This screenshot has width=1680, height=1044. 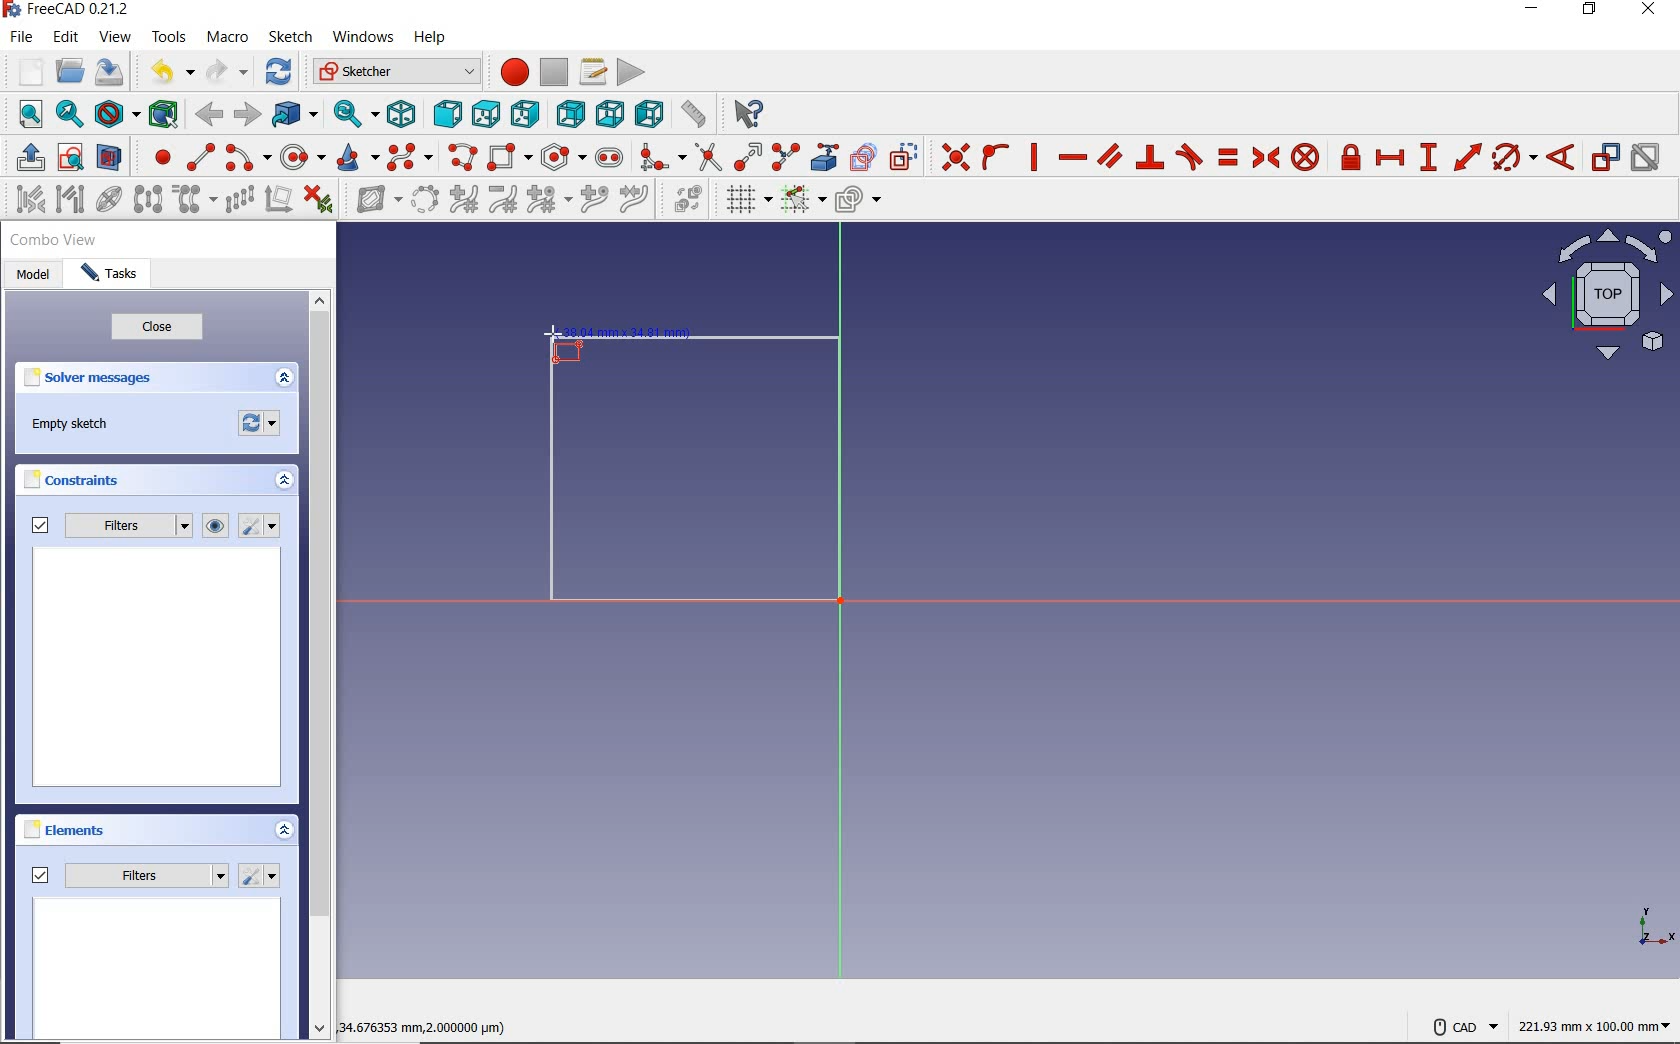 What do you see at coordinates (1597, 1025) in the screenshot?
I see `dimension` at bounding box center [1597, 1025].